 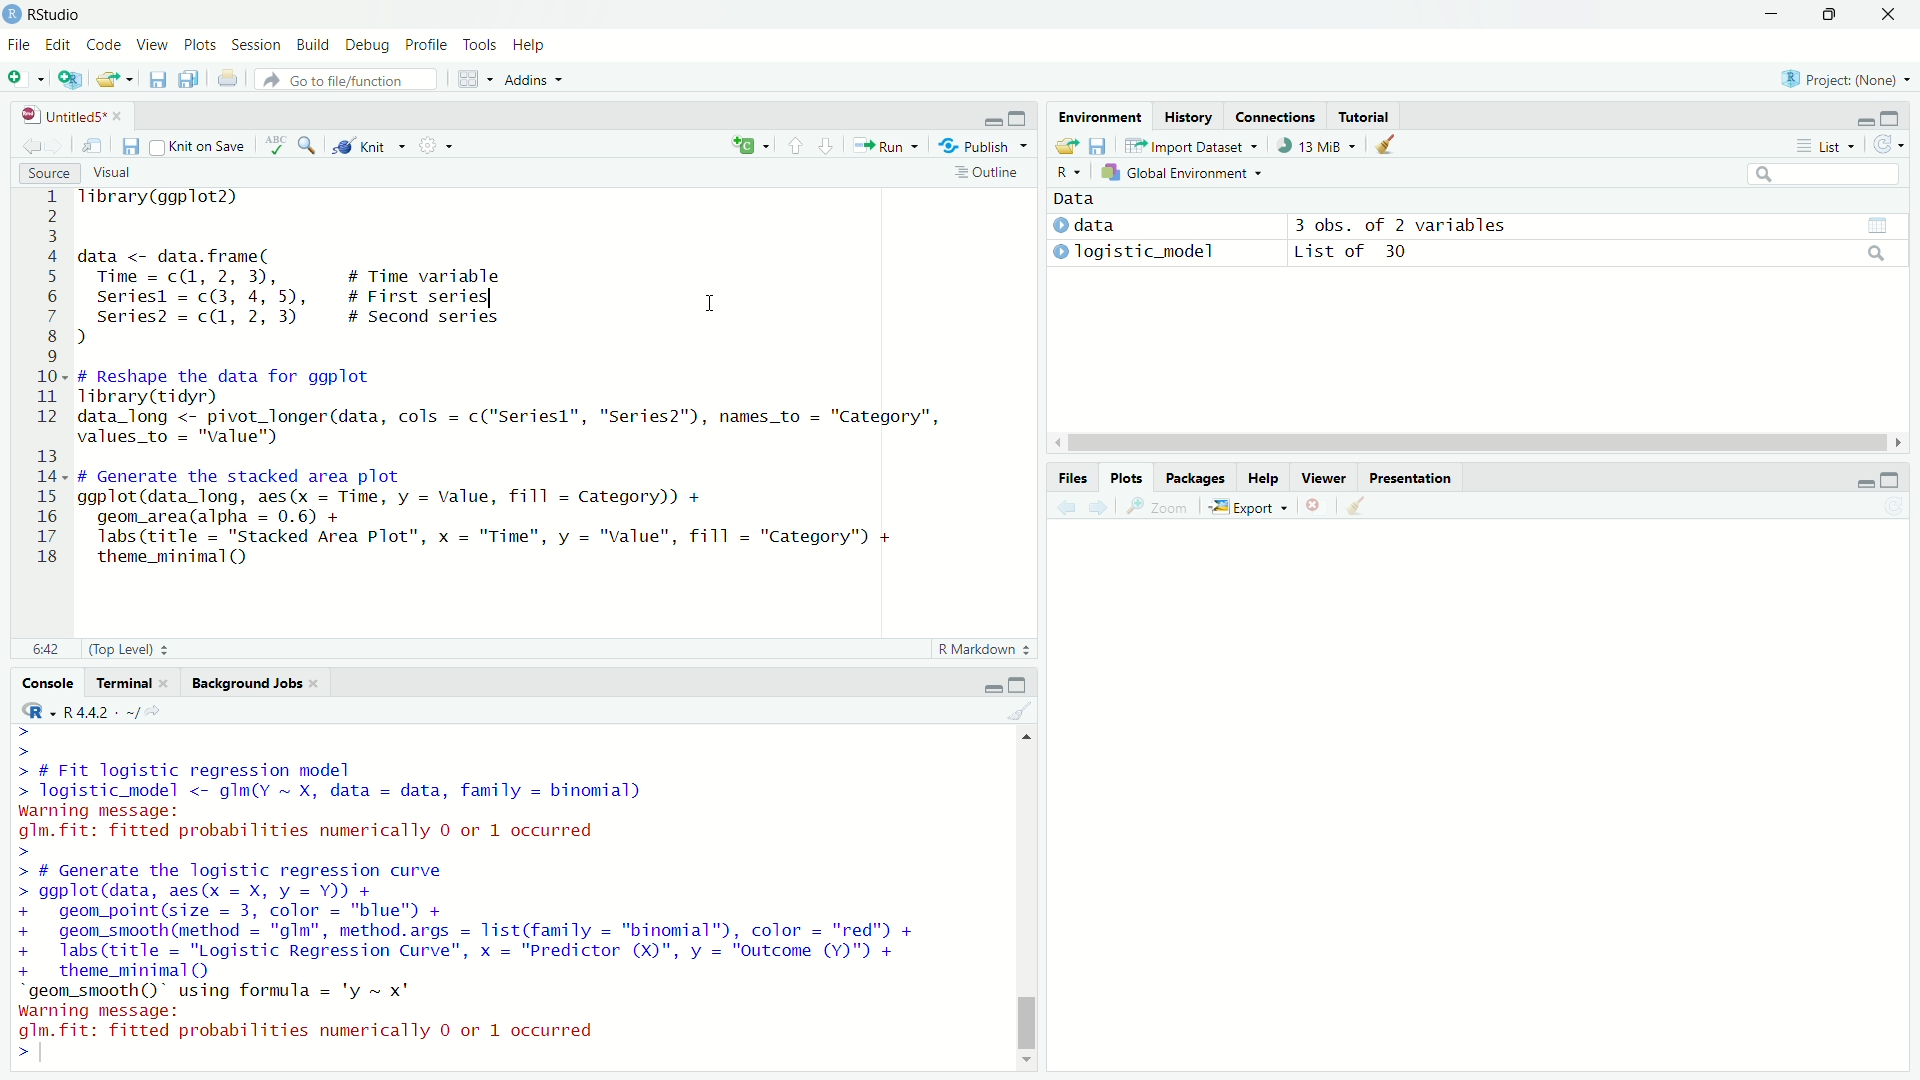 What do you see at coordinates (1877, 257) in the screenshot?
I see `search` at bounding box center [1877, 257].